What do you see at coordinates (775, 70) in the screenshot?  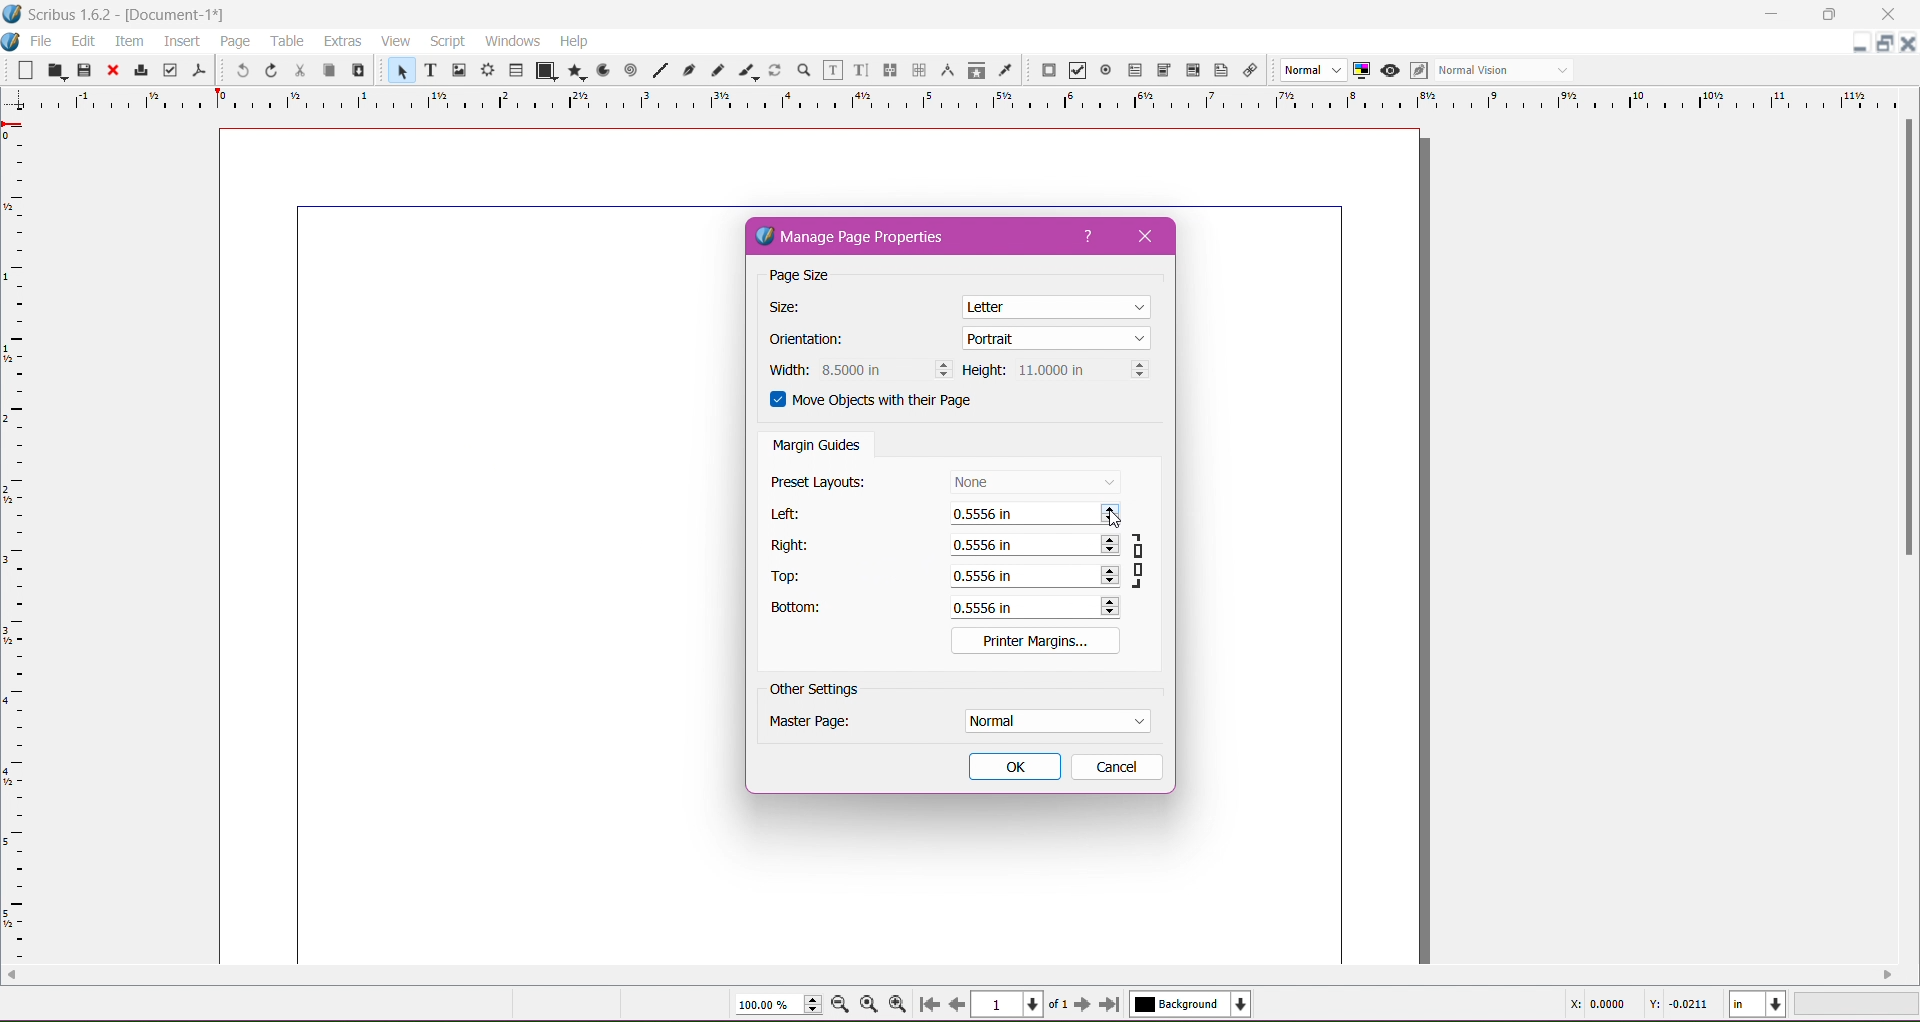 I see `Rotate Item` at bounding box center [775, 70].